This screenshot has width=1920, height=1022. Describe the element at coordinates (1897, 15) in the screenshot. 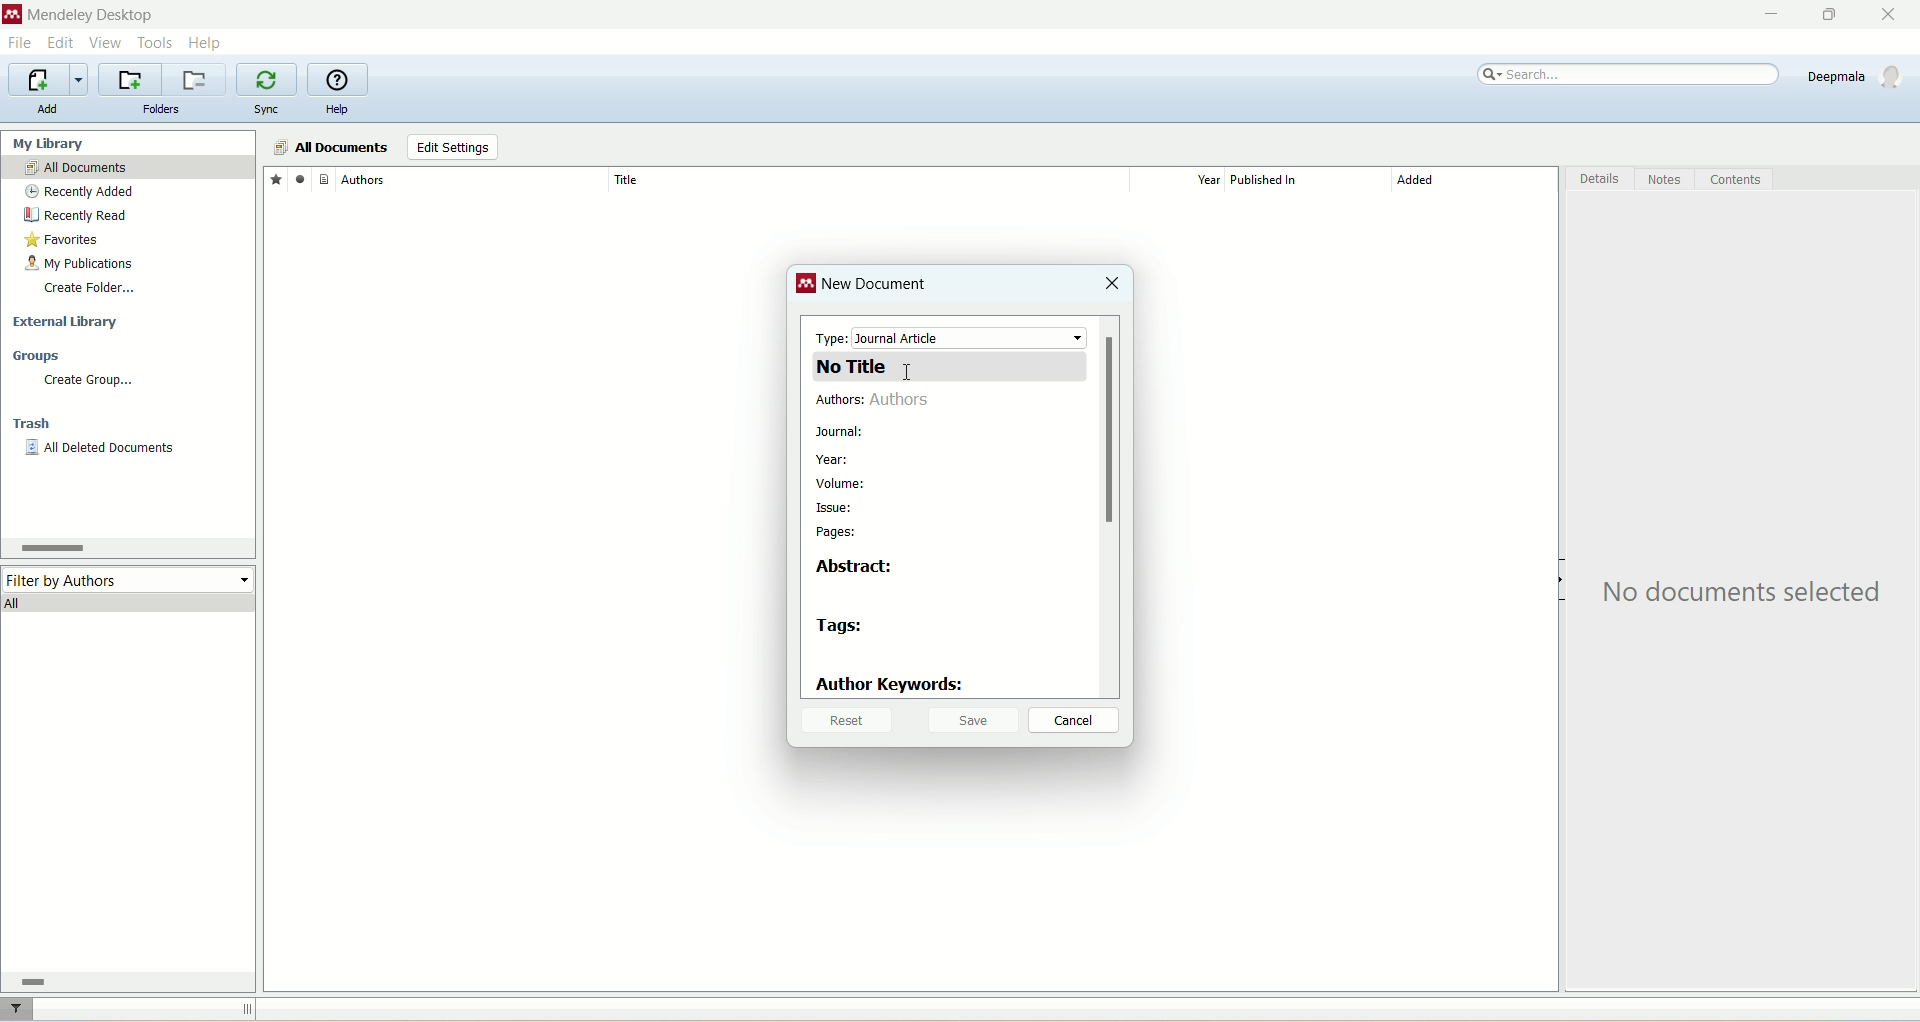

I see `close` at that location.